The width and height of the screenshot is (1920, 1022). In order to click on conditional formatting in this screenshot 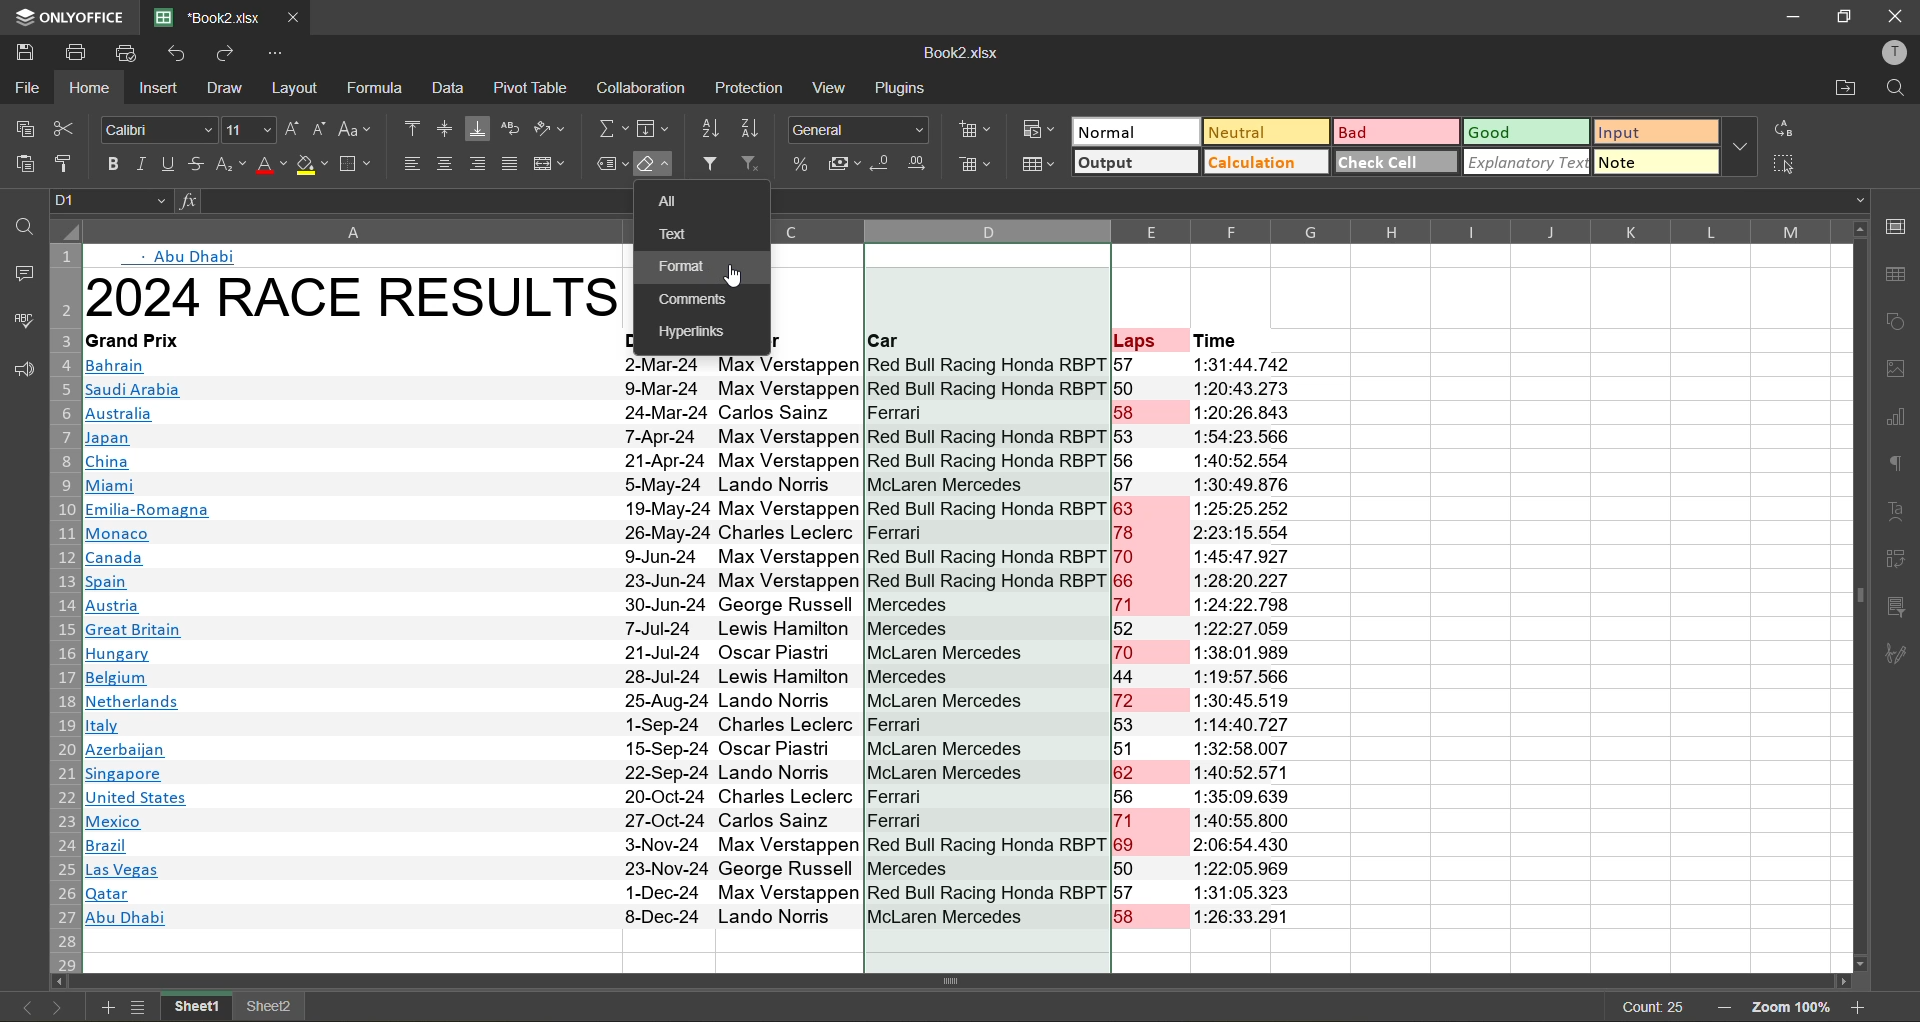, I will do `click(1040, 130)`.